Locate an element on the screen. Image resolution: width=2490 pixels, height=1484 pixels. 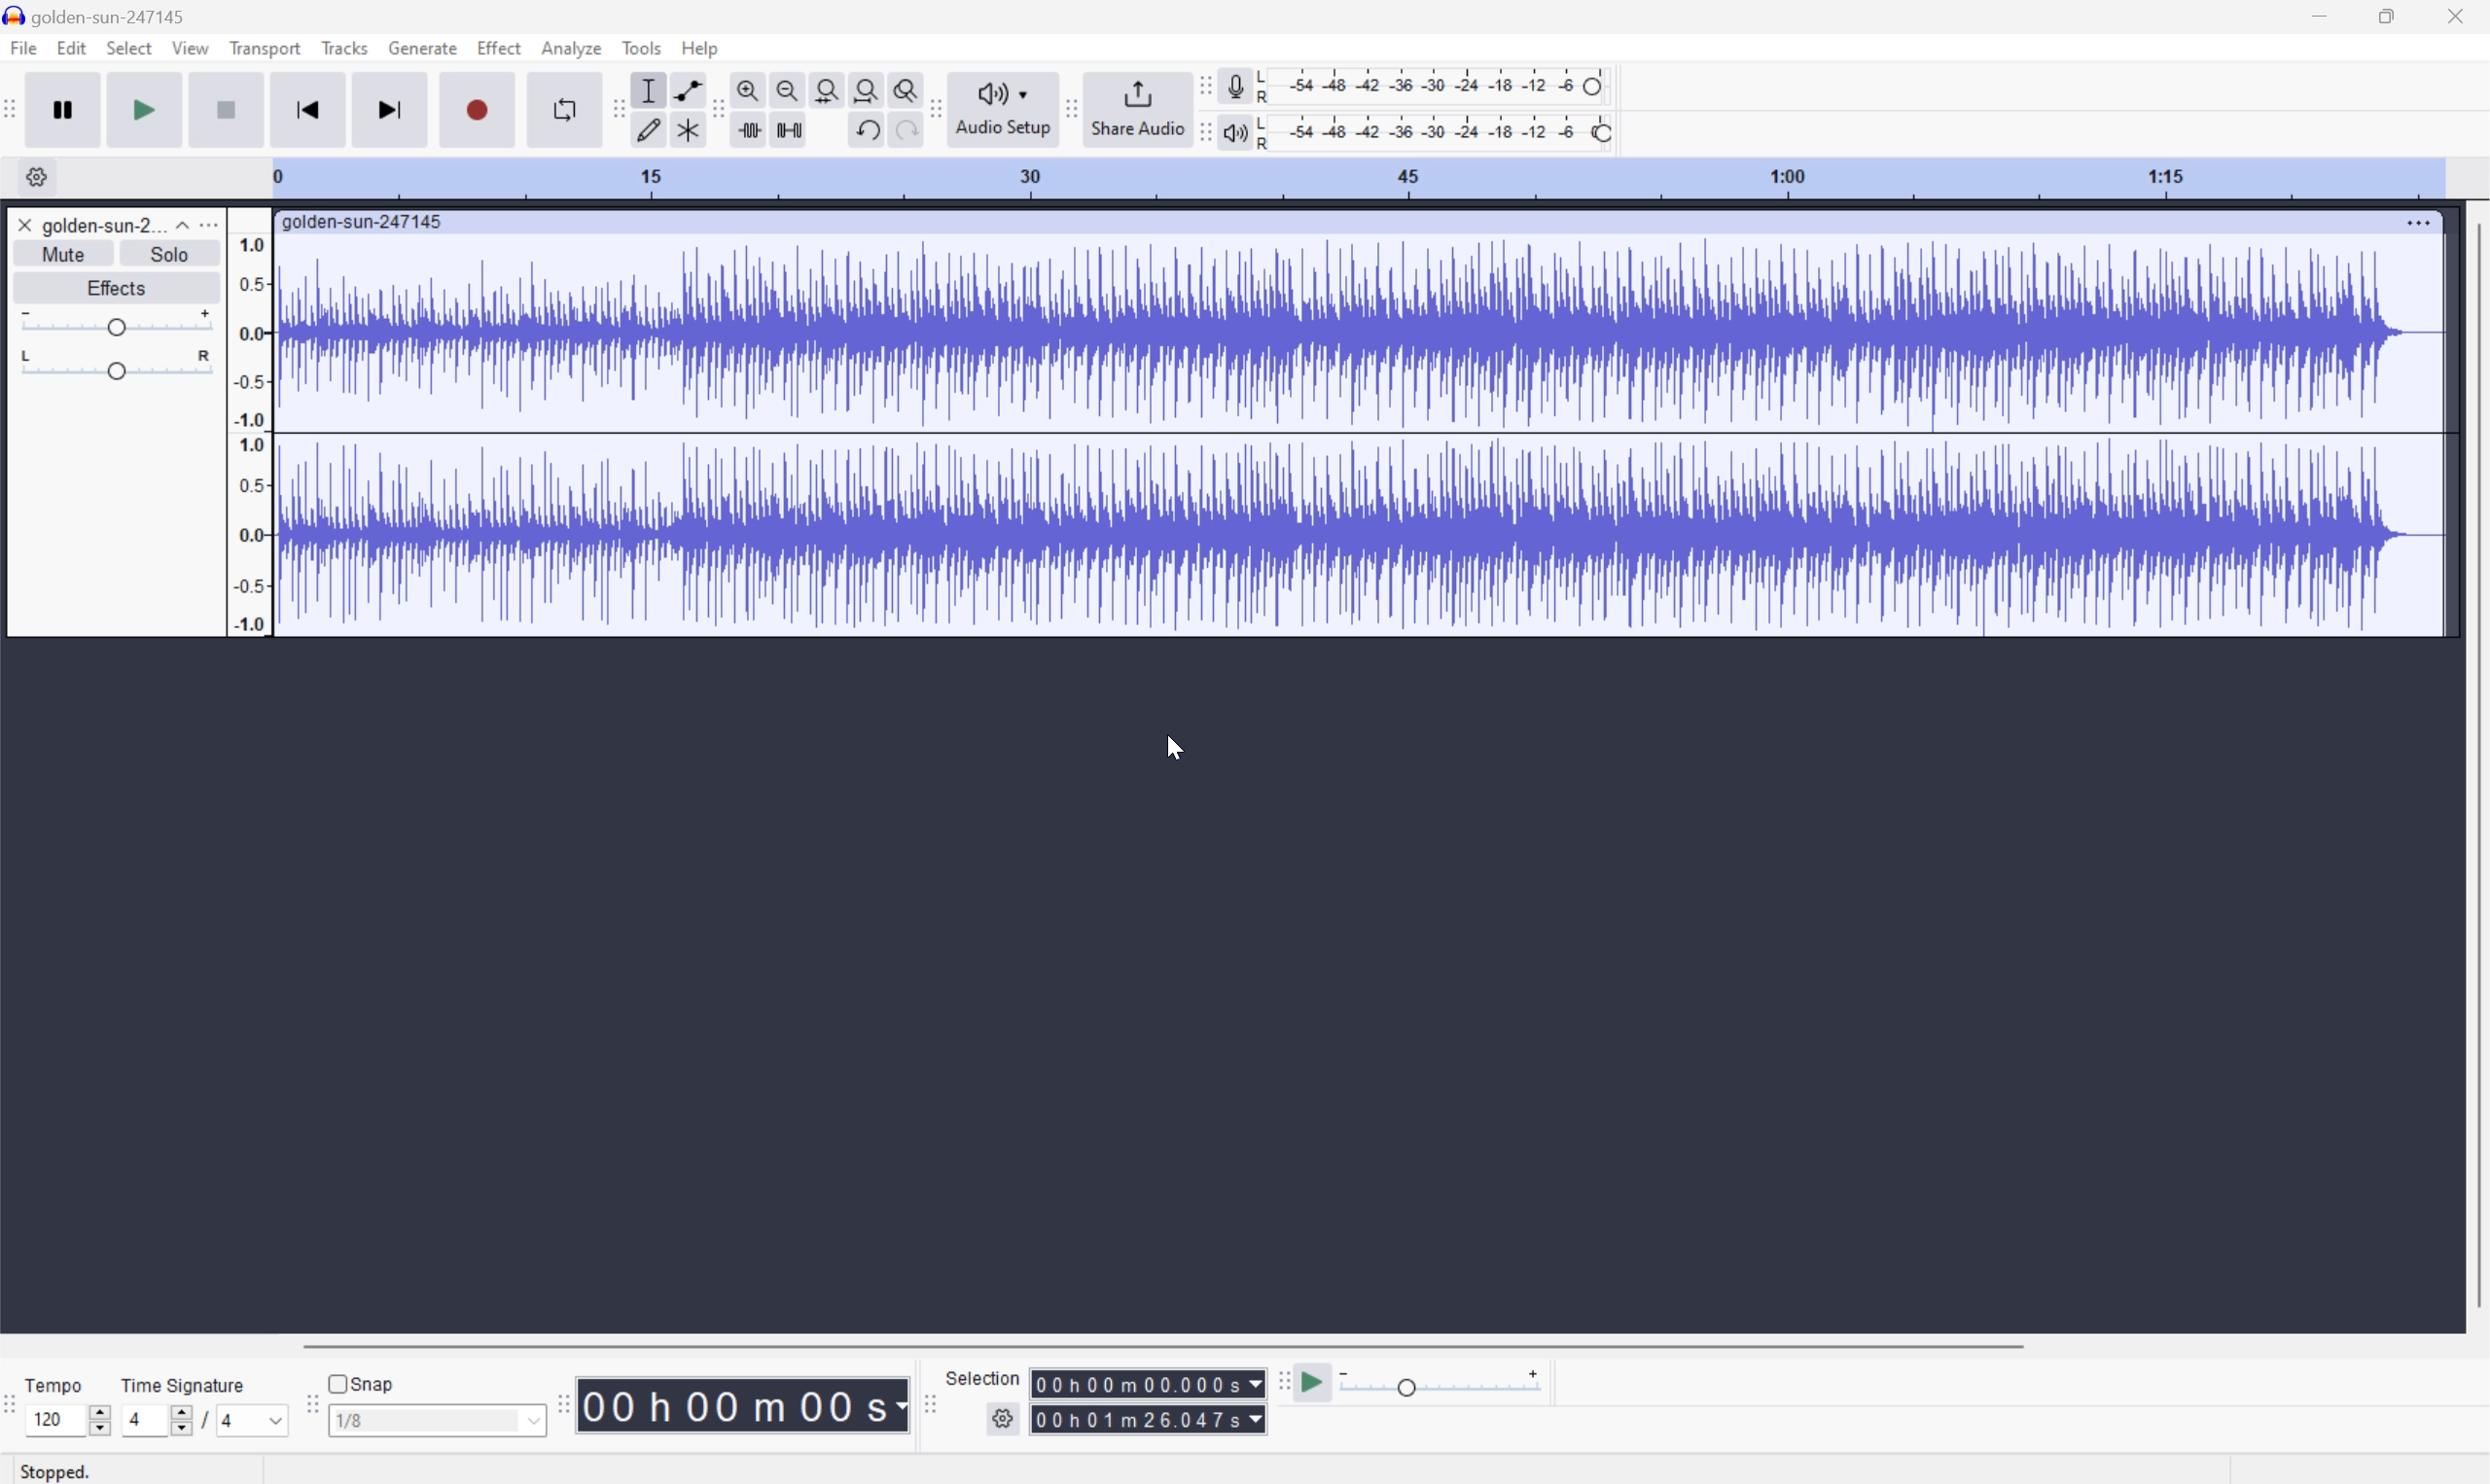
Scroll bar is located at coordinates (1174, 1342).